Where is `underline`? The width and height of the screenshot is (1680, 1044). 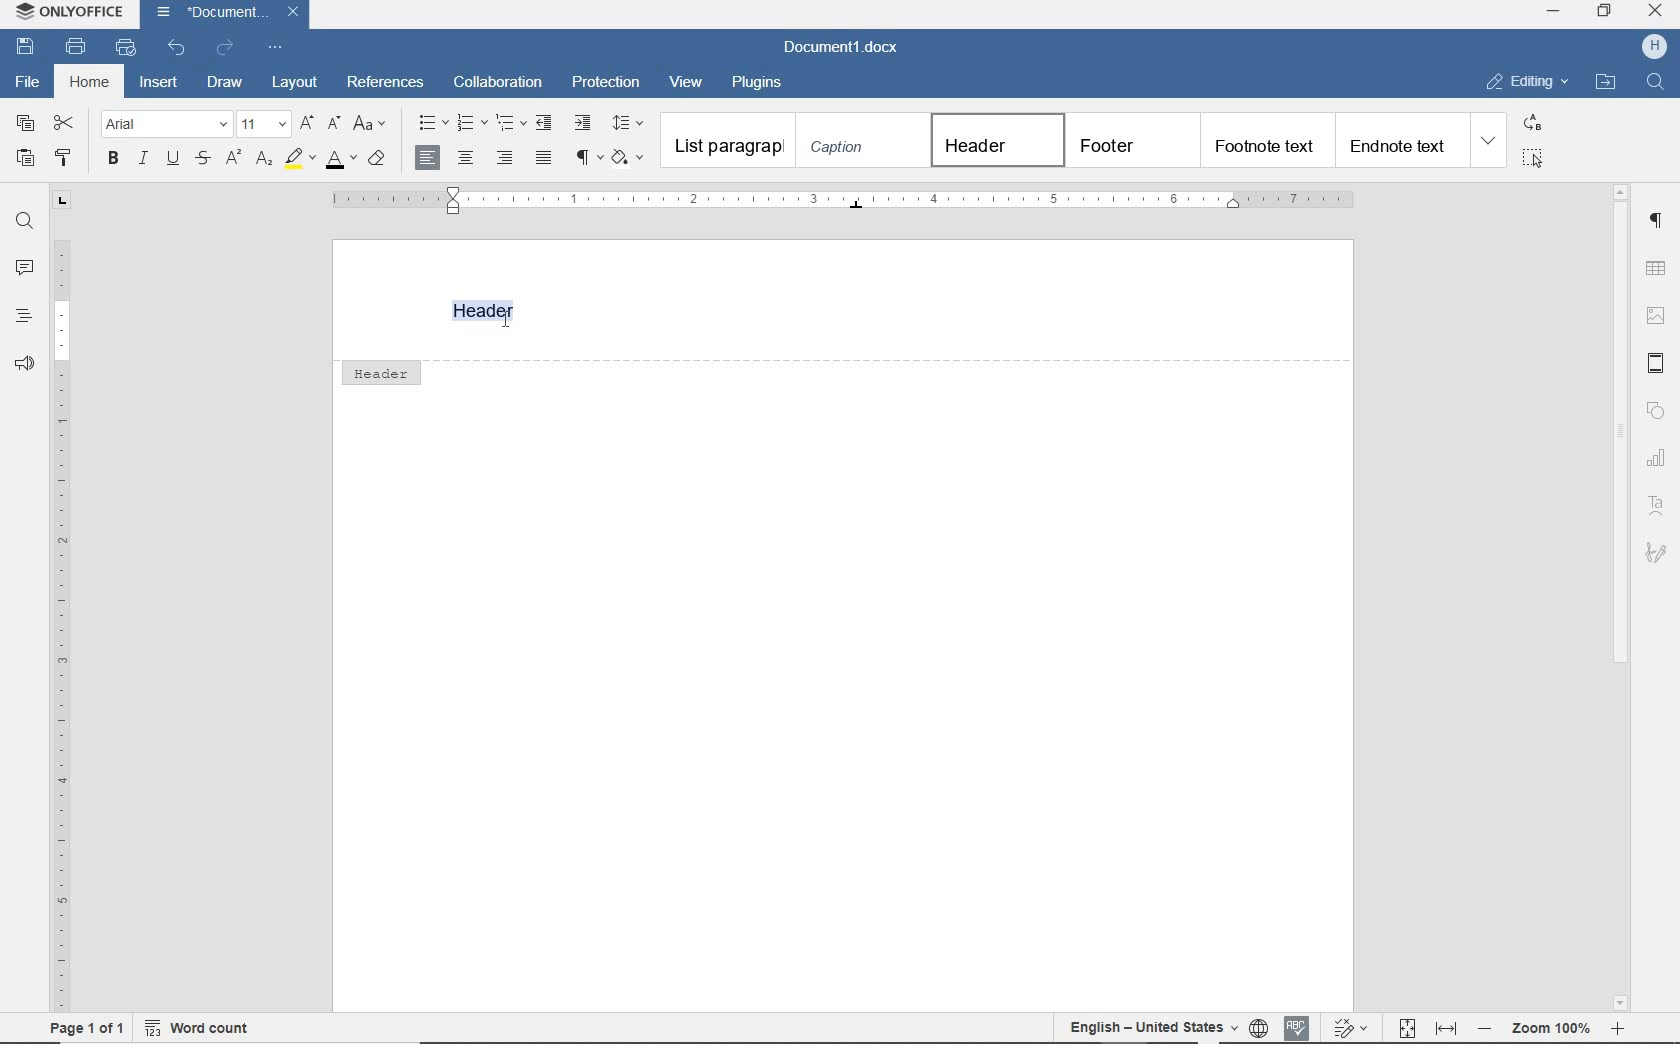 underline is located at coordinates (173, 160).